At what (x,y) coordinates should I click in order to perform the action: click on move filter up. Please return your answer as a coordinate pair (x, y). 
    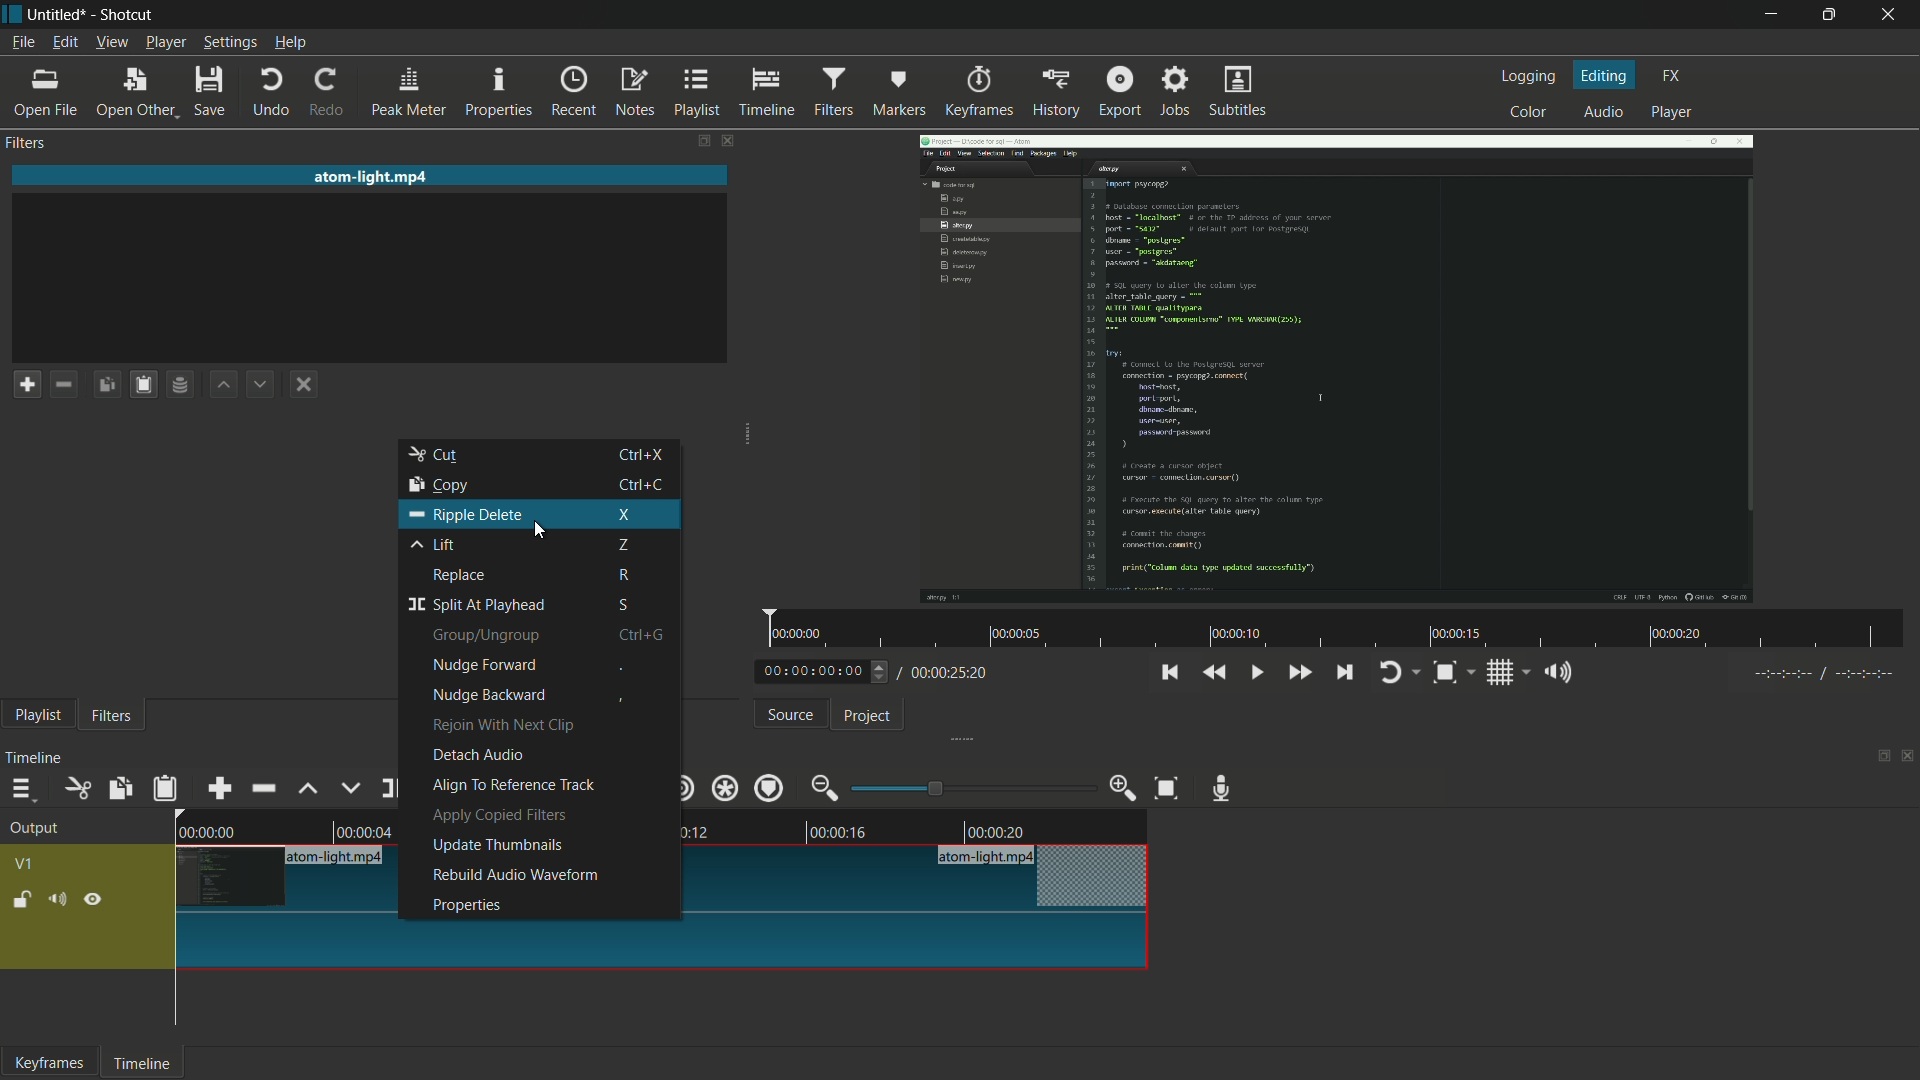
    Looking at the image, I should click on (225, 384).